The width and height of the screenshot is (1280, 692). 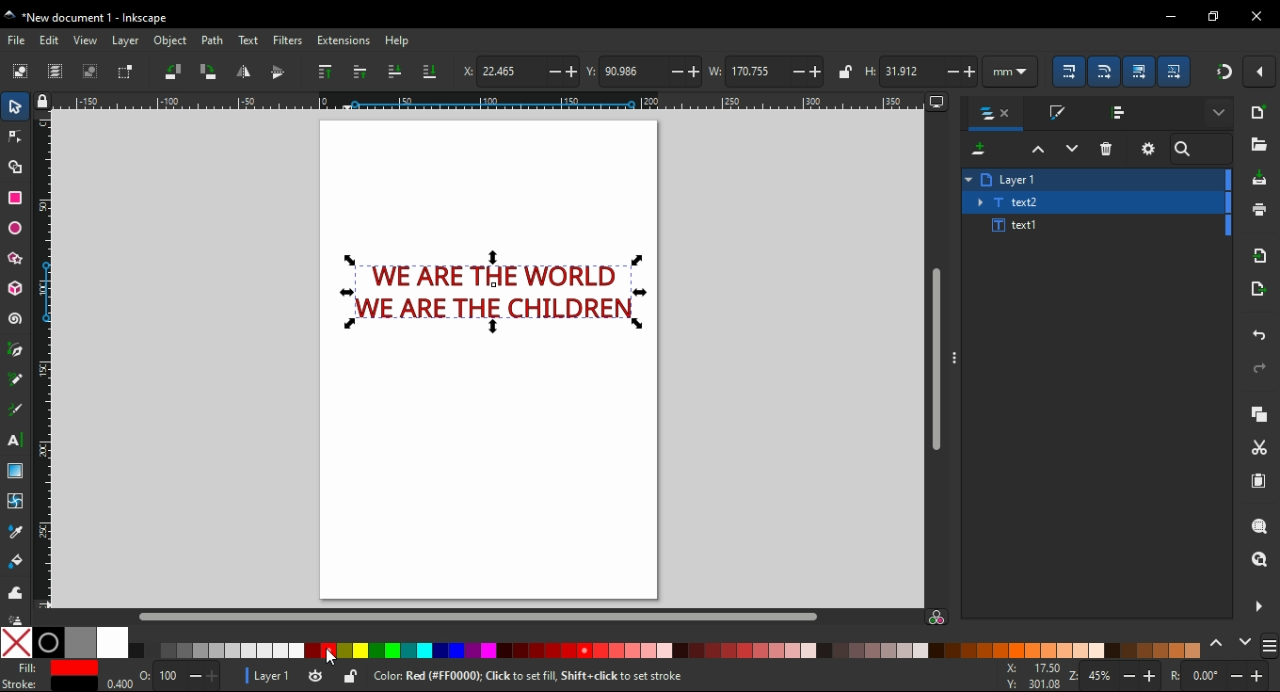 I want to click on calligraphy tool, so click(x=15, y=411).